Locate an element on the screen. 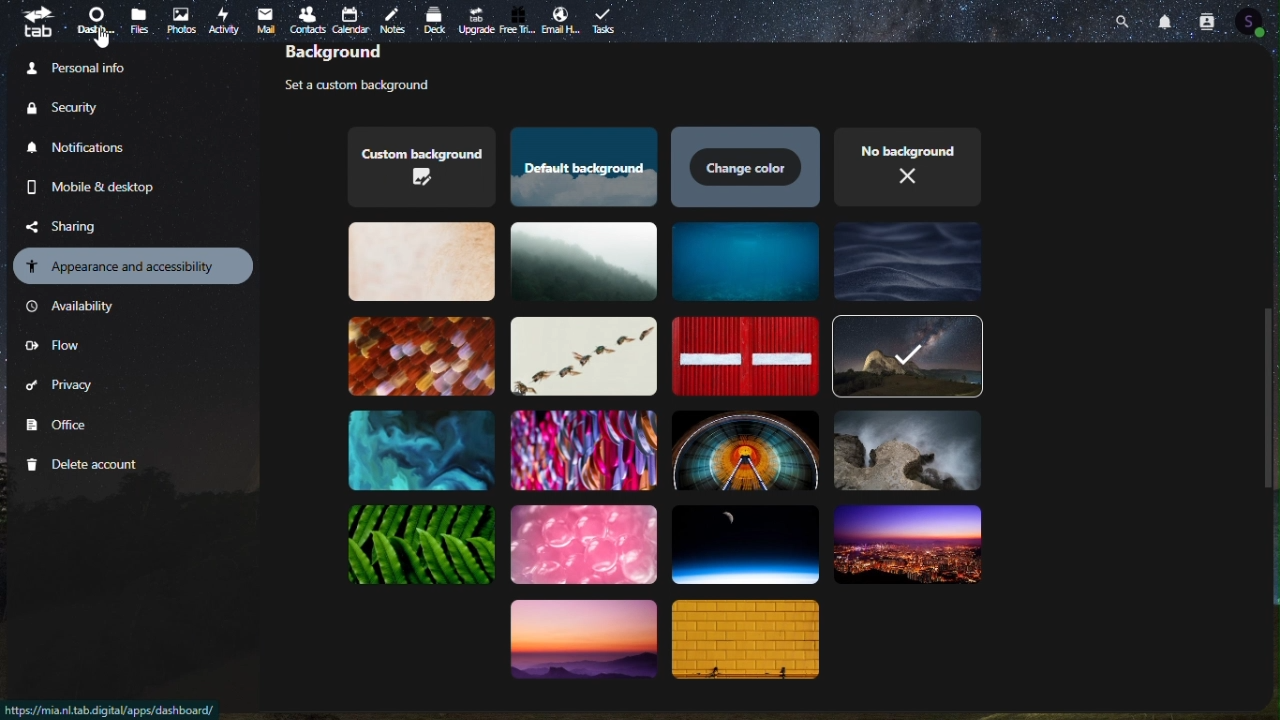  Themes is located at coordinates (585, 264).